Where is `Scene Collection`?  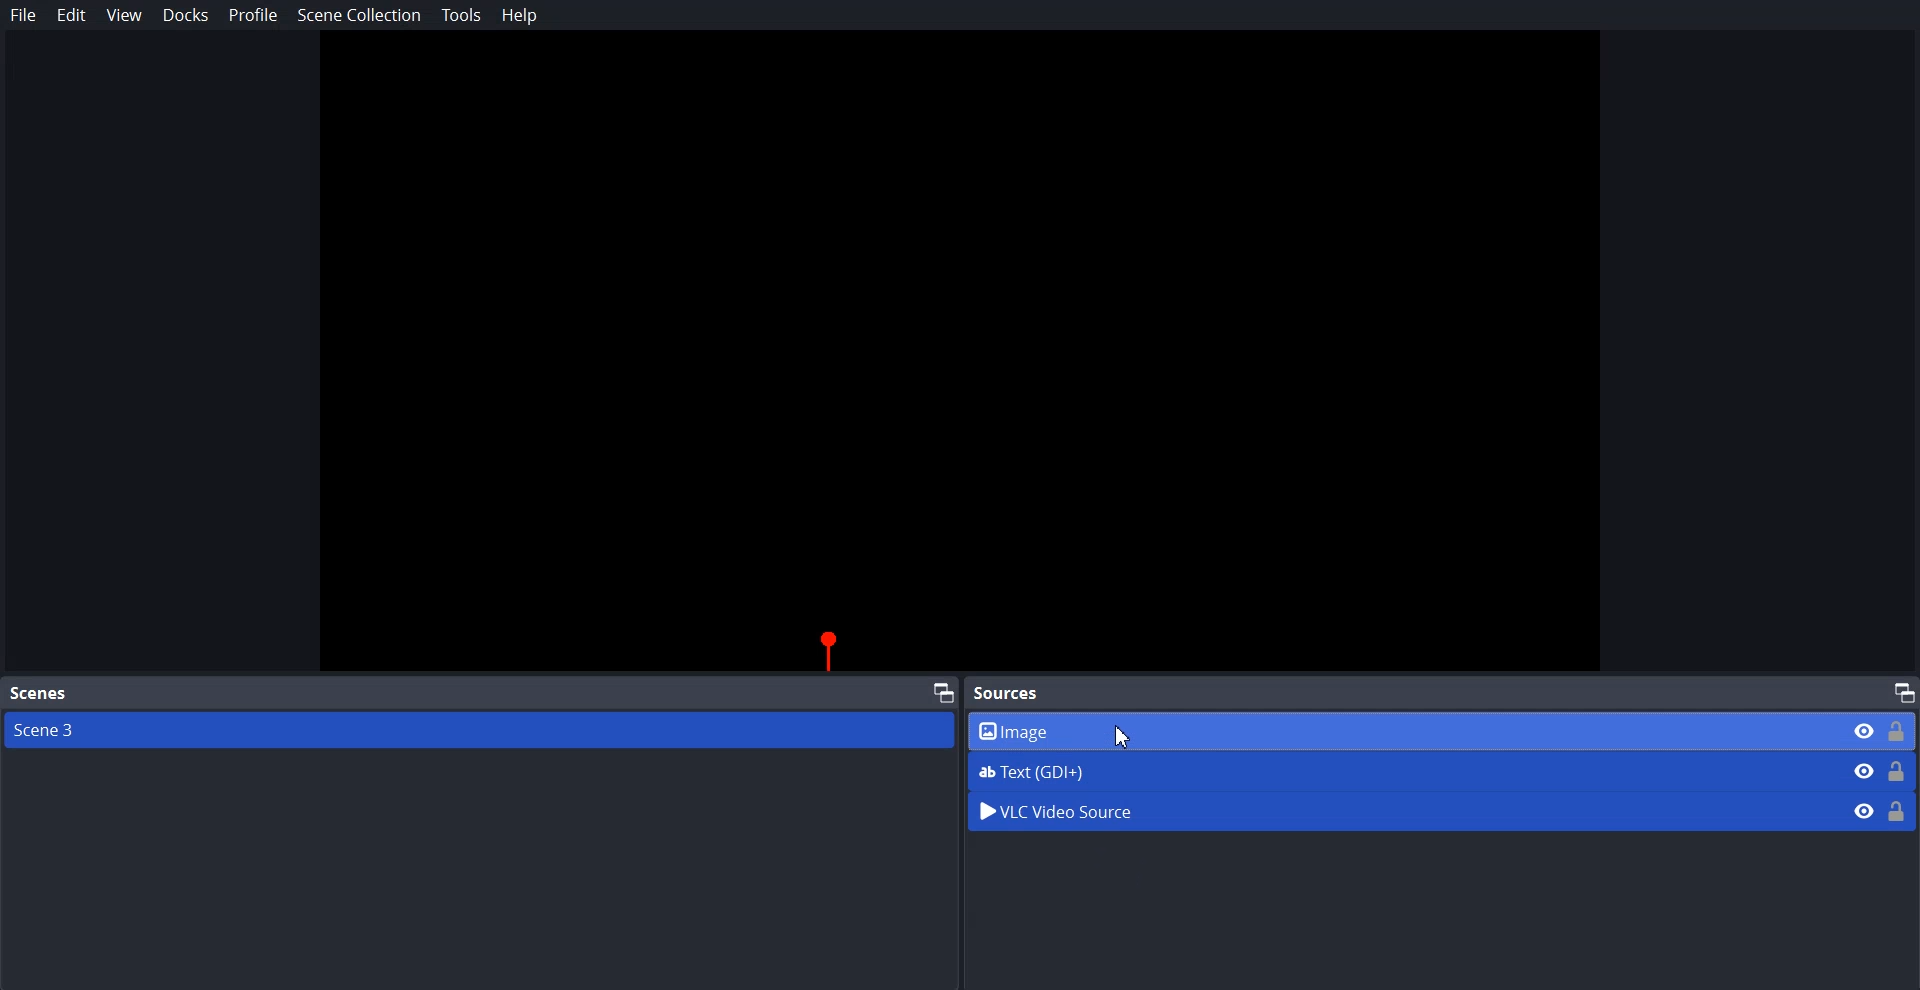 Scene Collection is located at coordinates (359, 18).